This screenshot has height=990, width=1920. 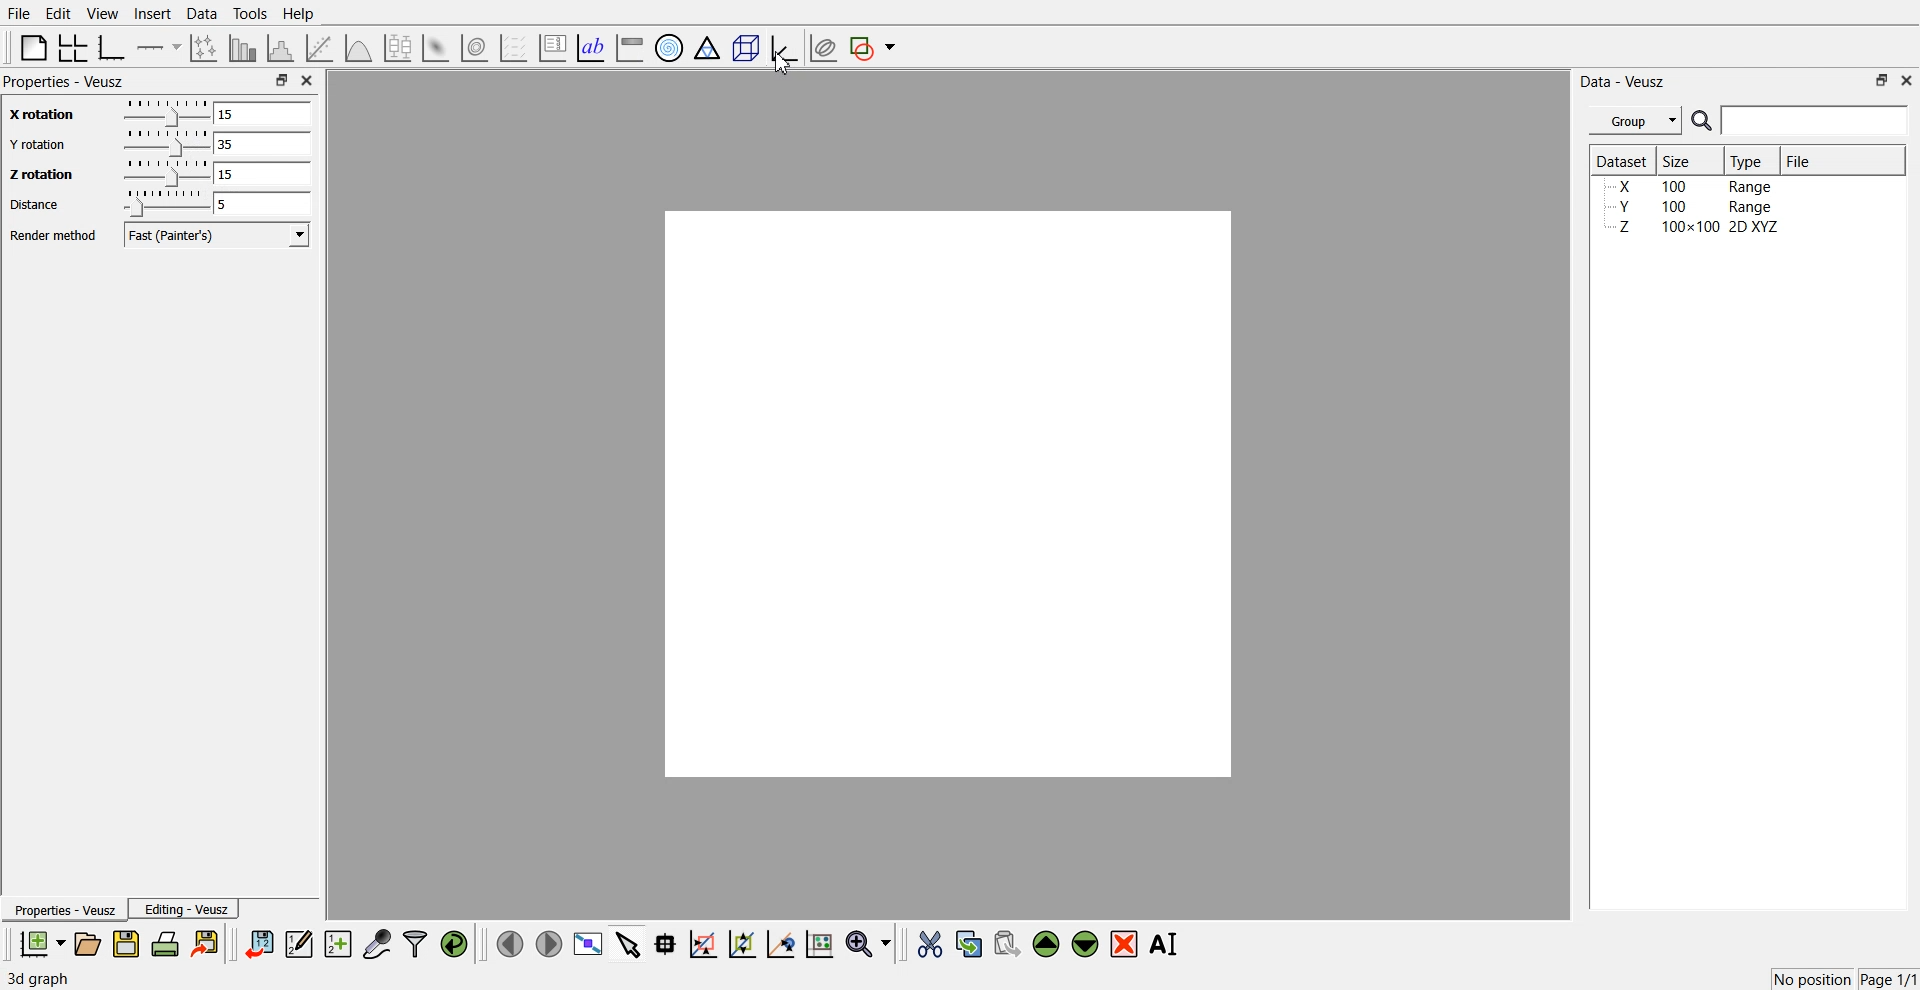 What do you see at coordinates (164, 943) in the screenshot?
I see `Print the document` at bounding box center [164, 943].